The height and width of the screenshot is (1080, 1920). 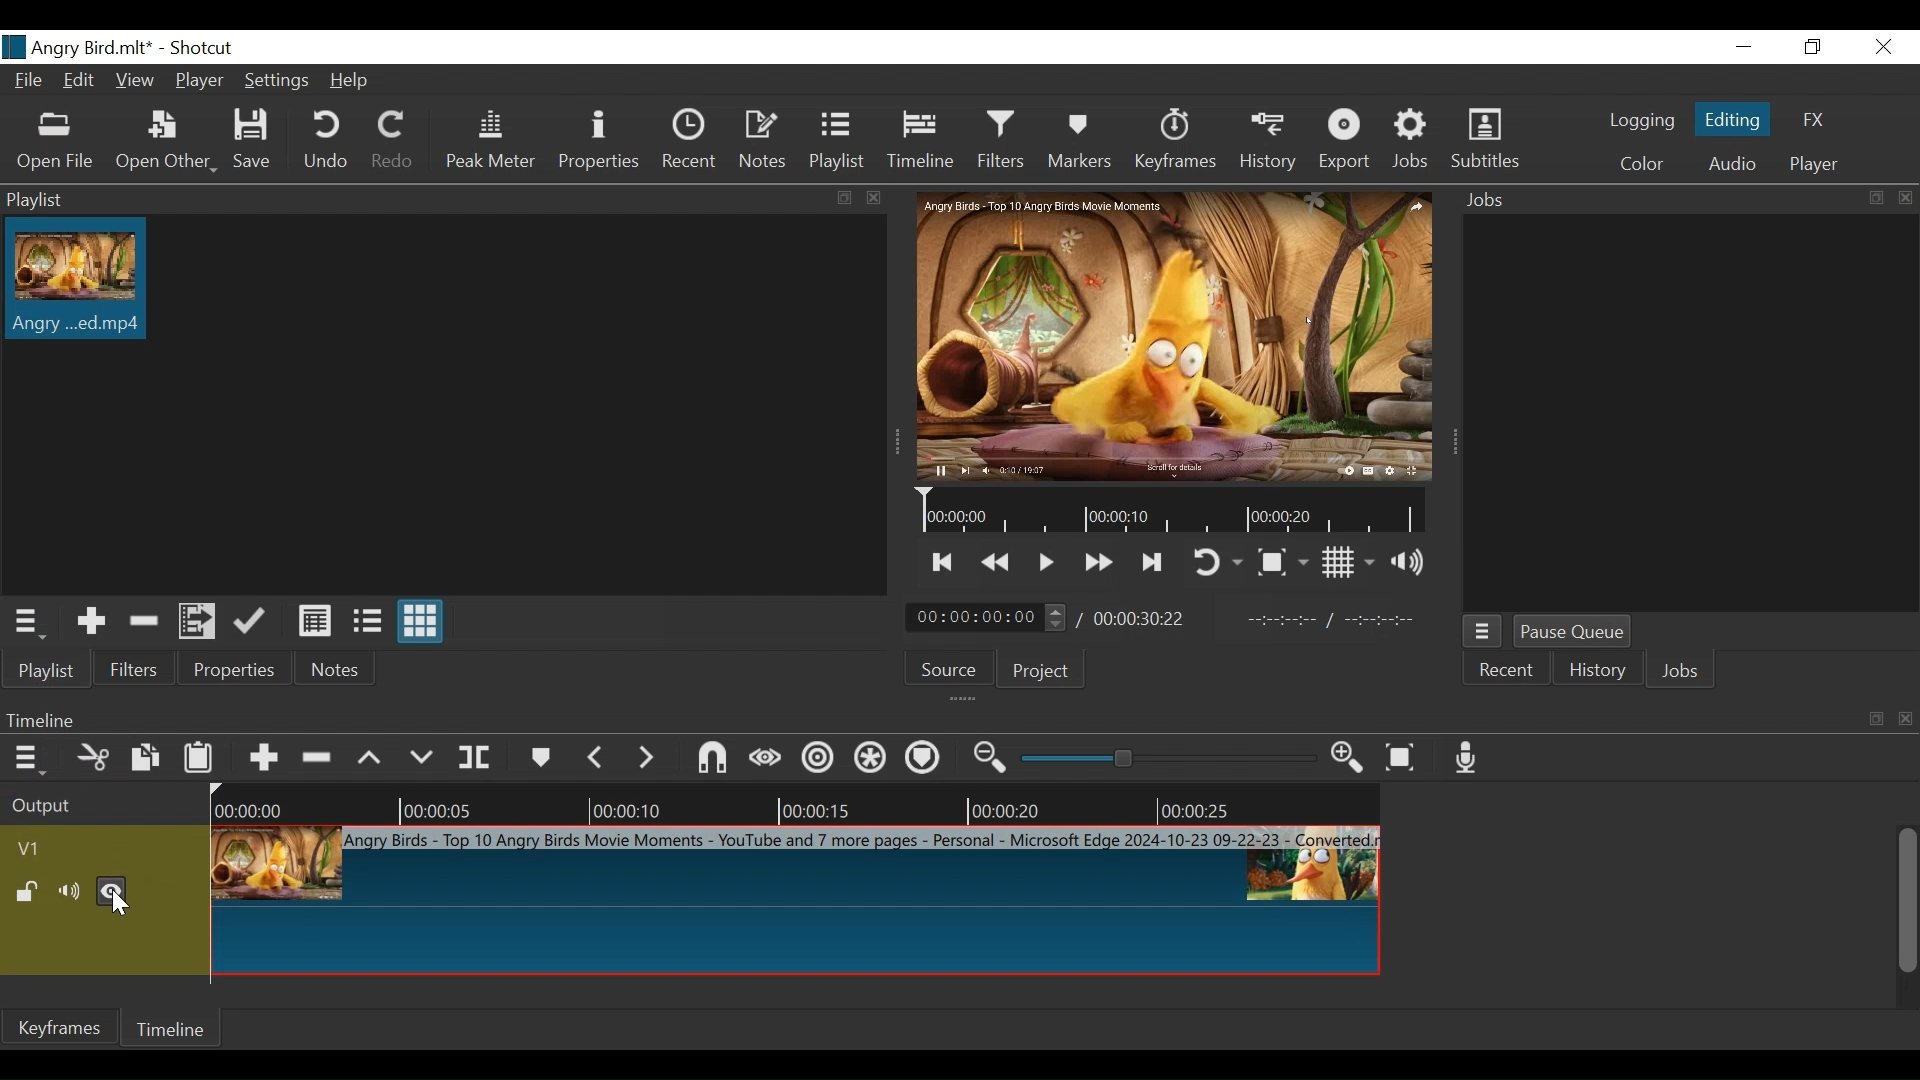 What do you see at coordinates (1811, 48) in the screenshot?
I see `Restore` at bounding box center [1811, 48].